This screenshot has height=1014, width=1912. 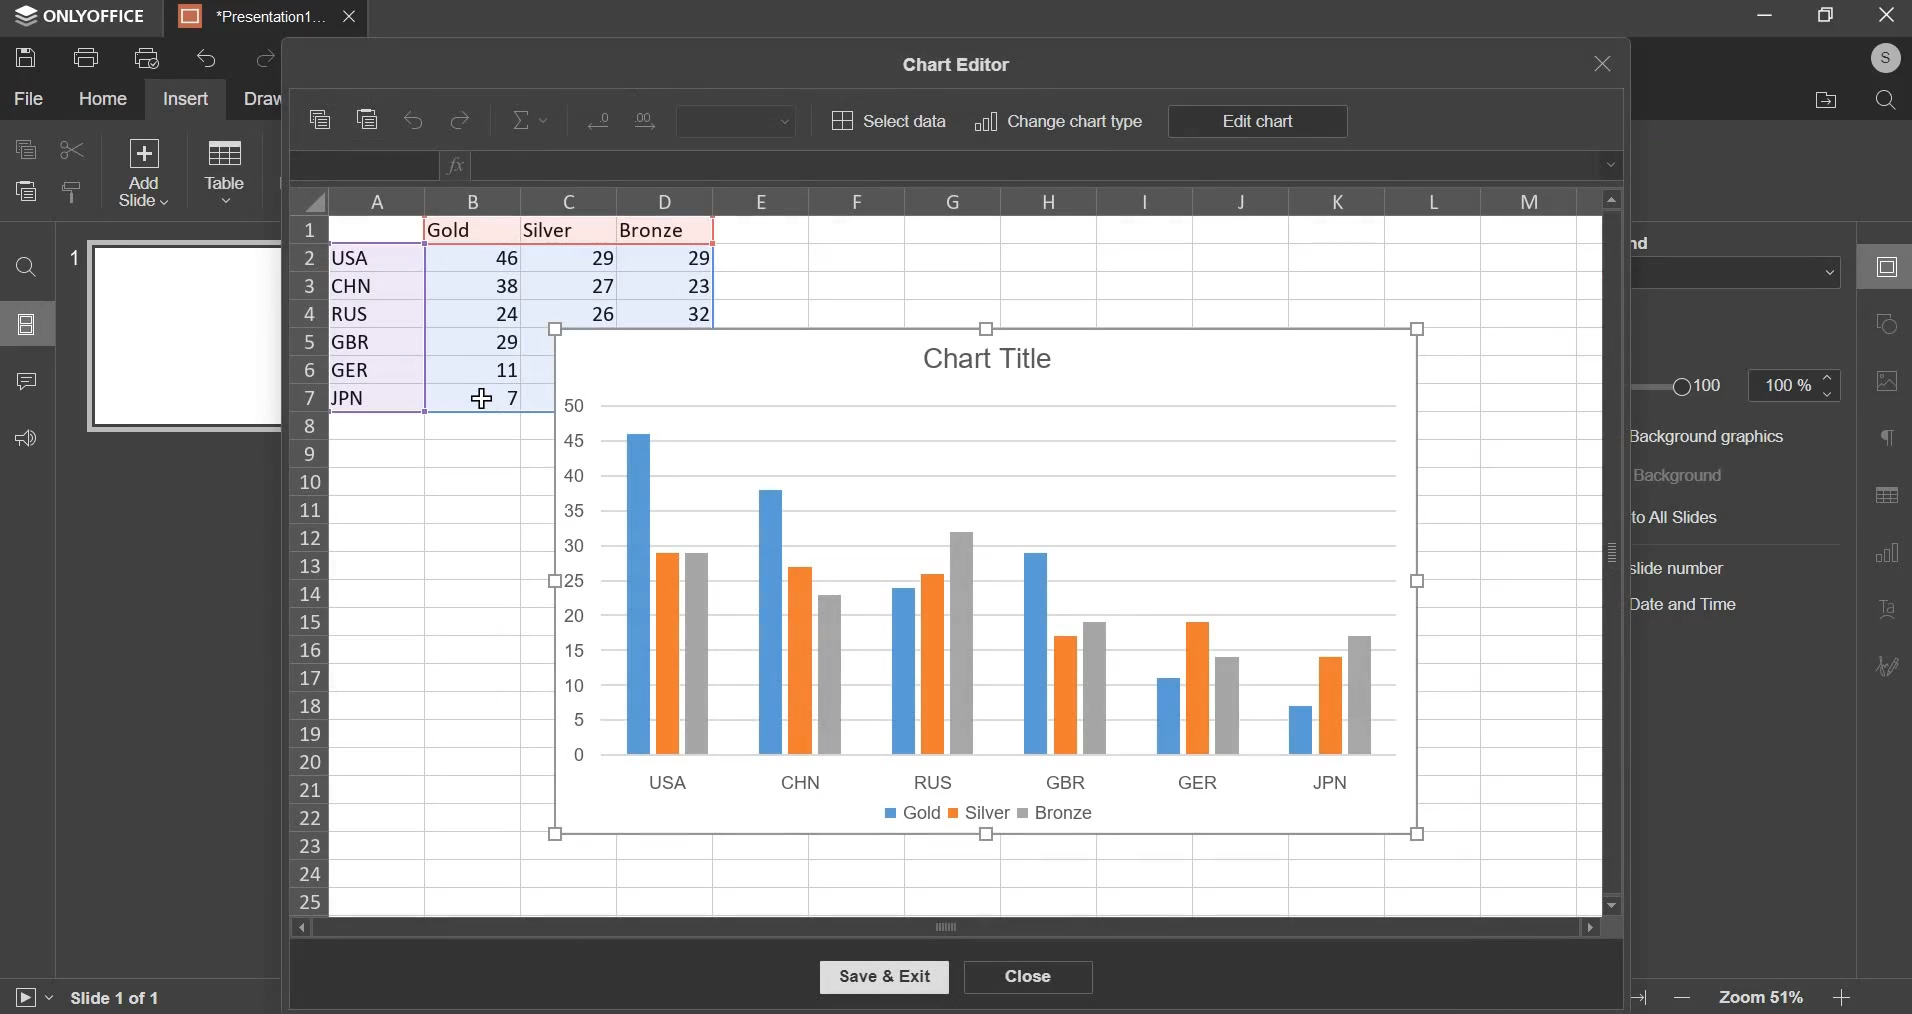 I want to click on file, so click(x=28, y=99).